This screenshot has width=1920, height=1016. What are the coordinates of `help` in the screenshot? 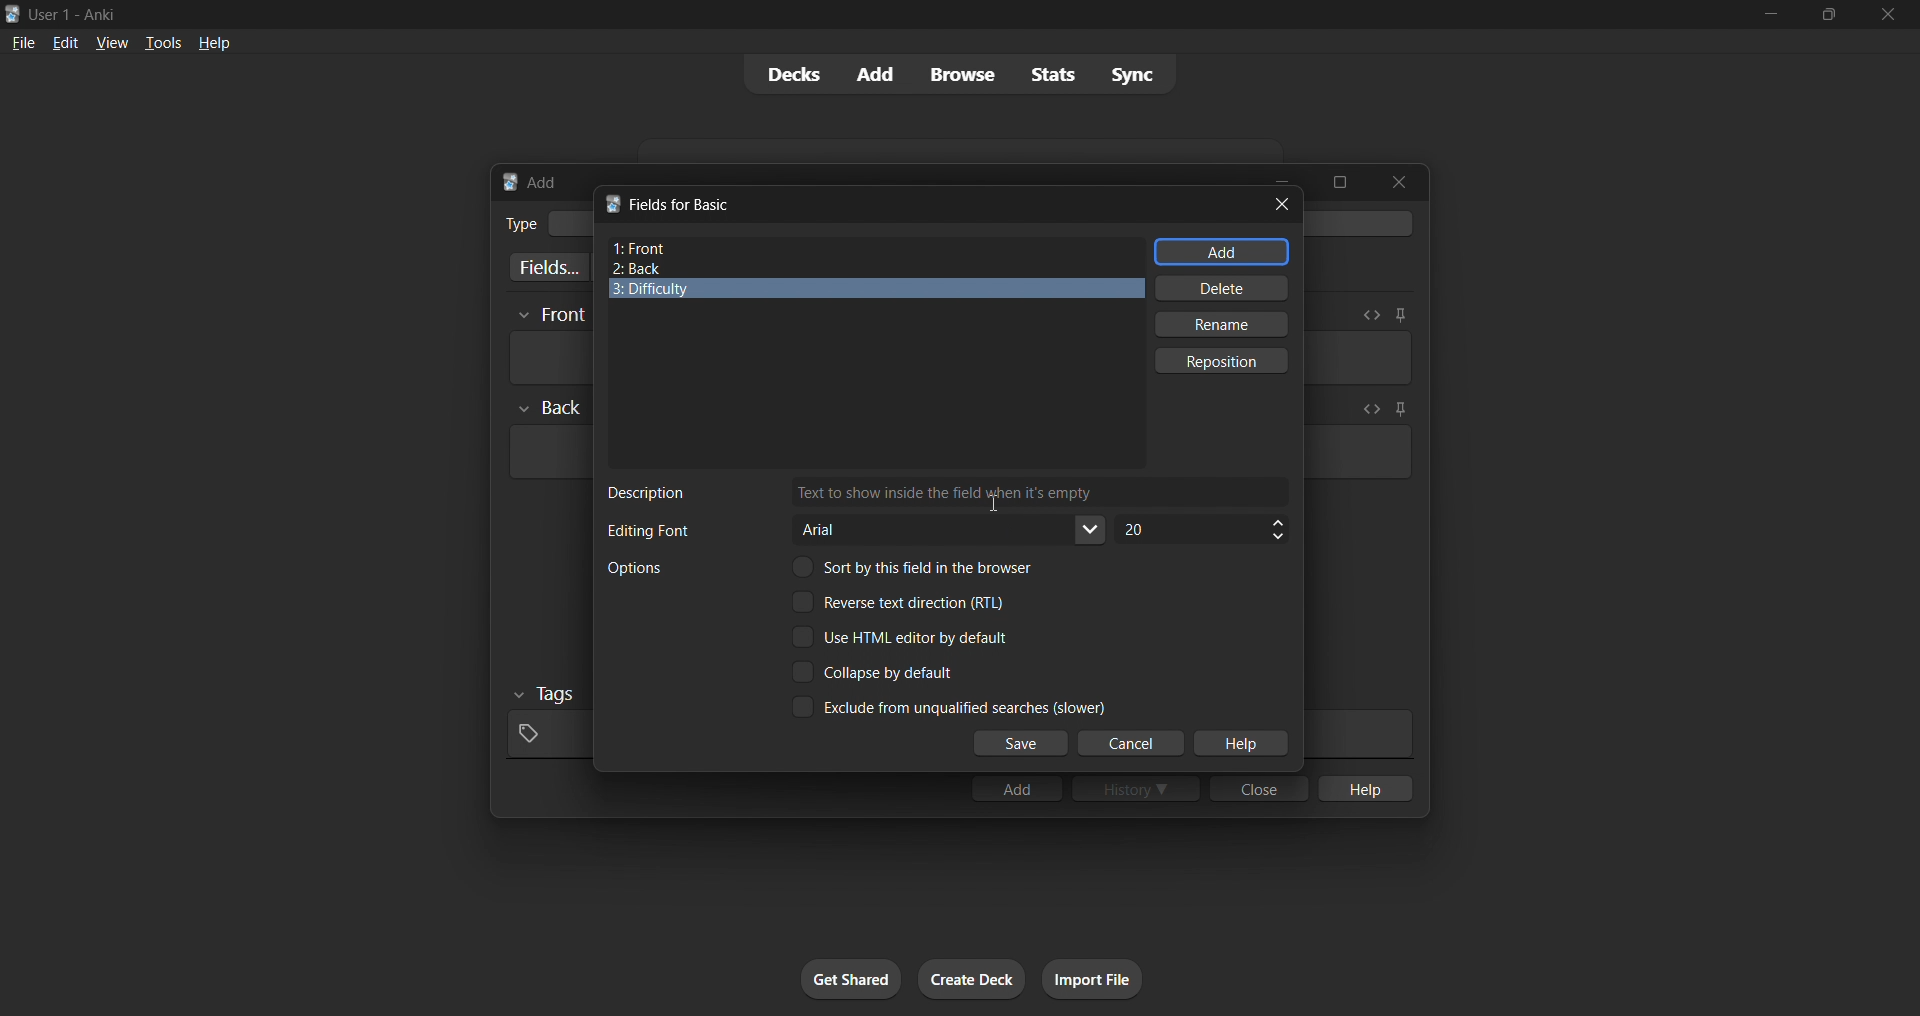 It's located at (1240, 744).